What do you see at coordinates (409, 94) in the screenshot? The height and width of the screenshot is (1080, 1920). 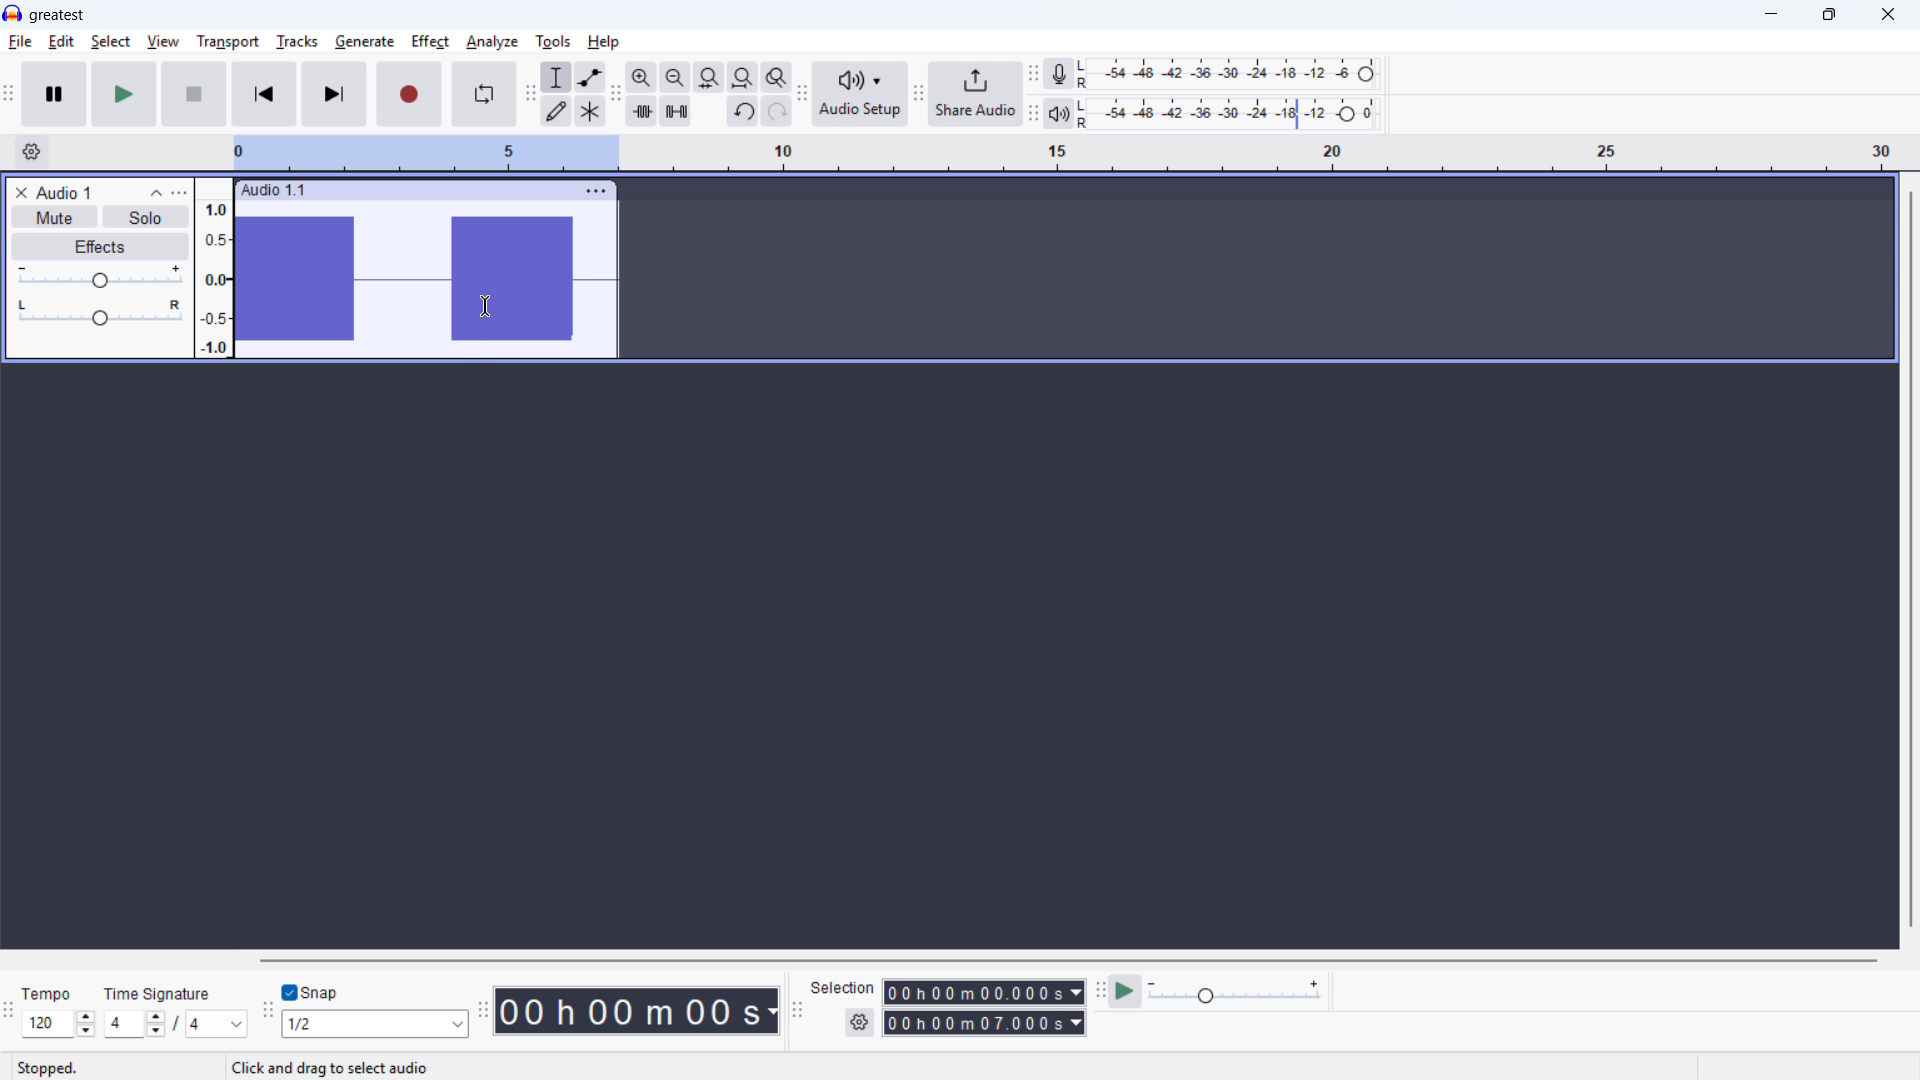 I see `Record ` at bounding box center [409, 94].